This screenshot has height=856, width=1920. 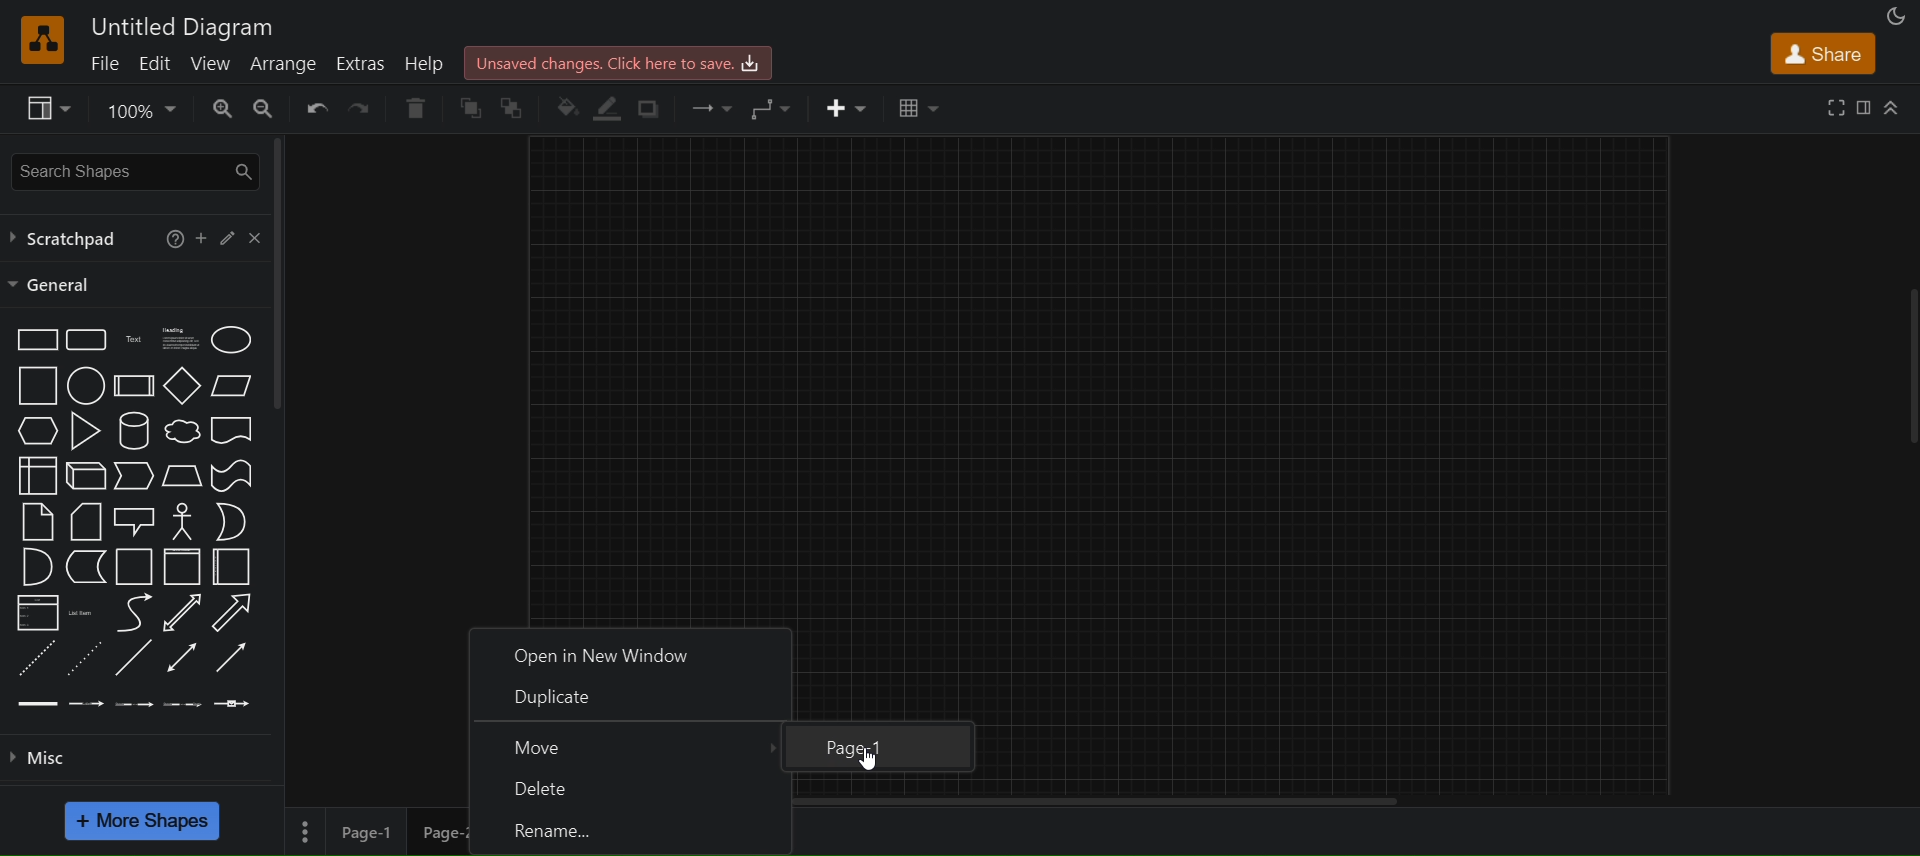 I want to click on or, so click(x=232, y=521).